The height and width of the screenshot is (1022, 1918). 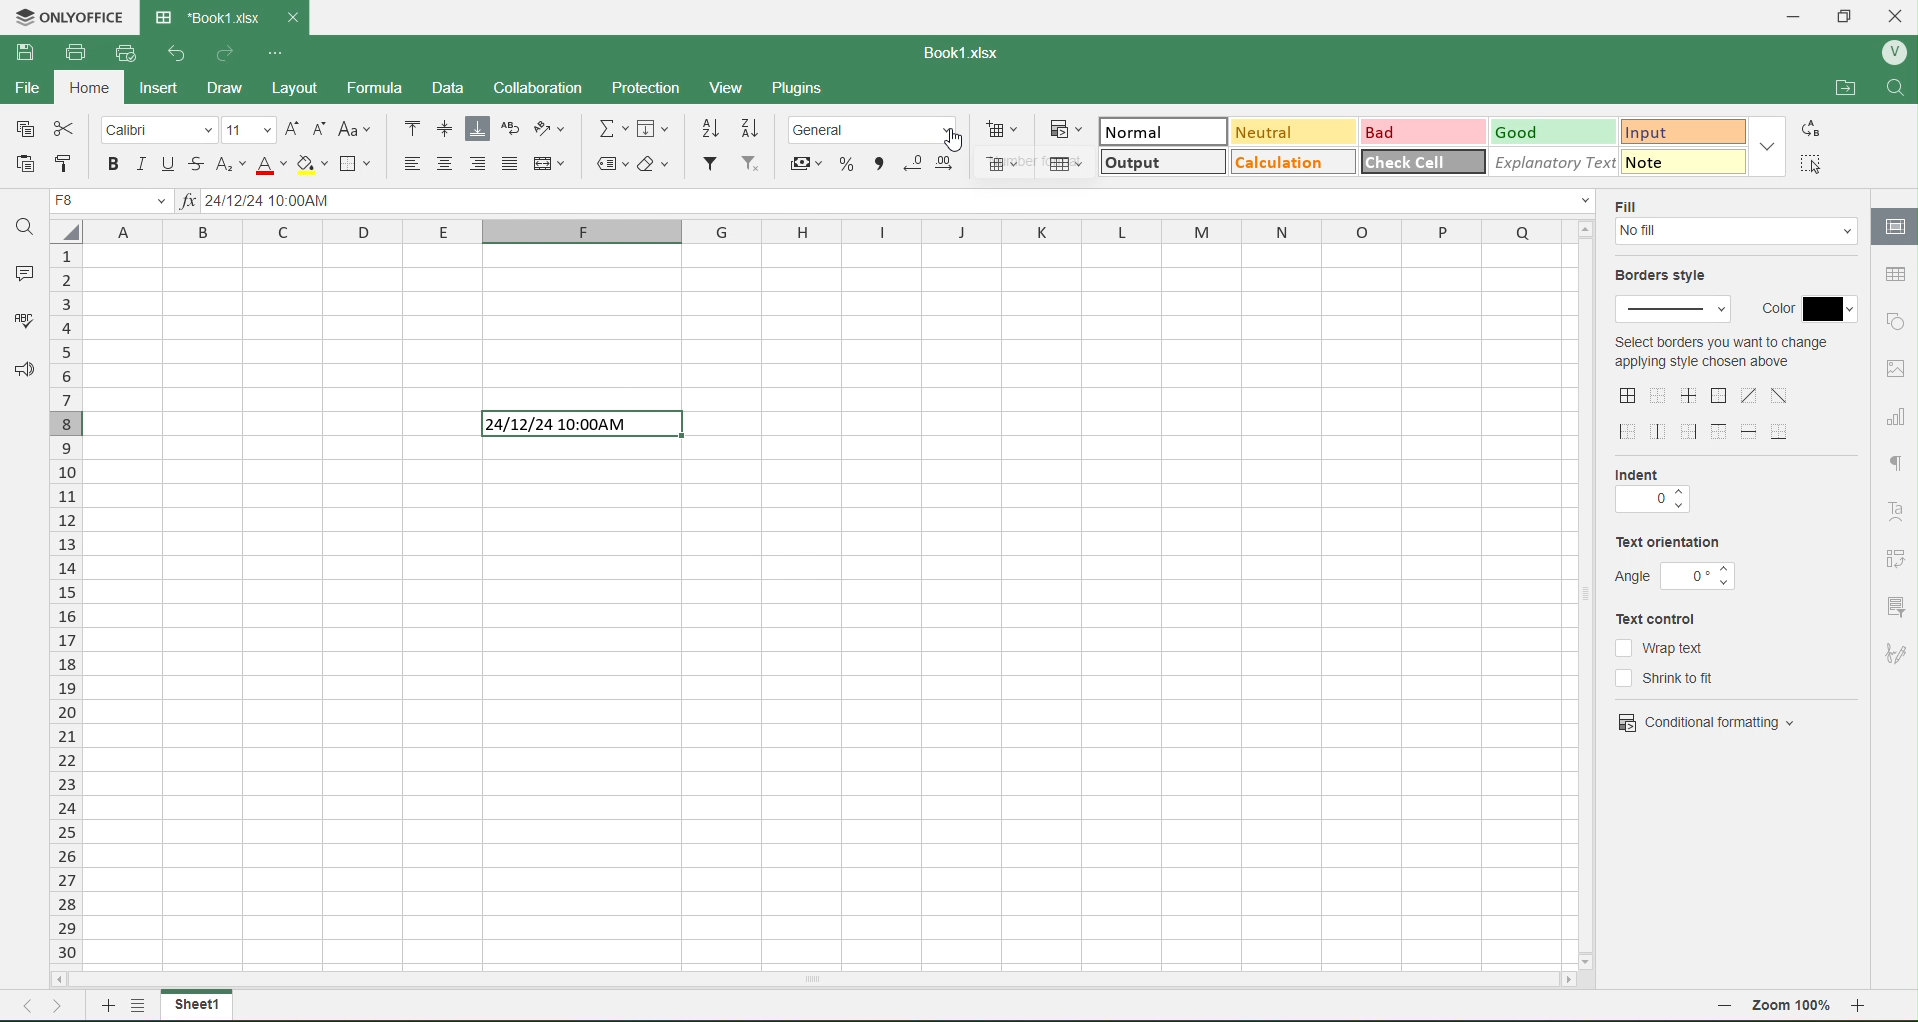 What do you see at coordinates (1814, 129) in the screenshot?
I see `Replace` at bounding box center [1814, 129].